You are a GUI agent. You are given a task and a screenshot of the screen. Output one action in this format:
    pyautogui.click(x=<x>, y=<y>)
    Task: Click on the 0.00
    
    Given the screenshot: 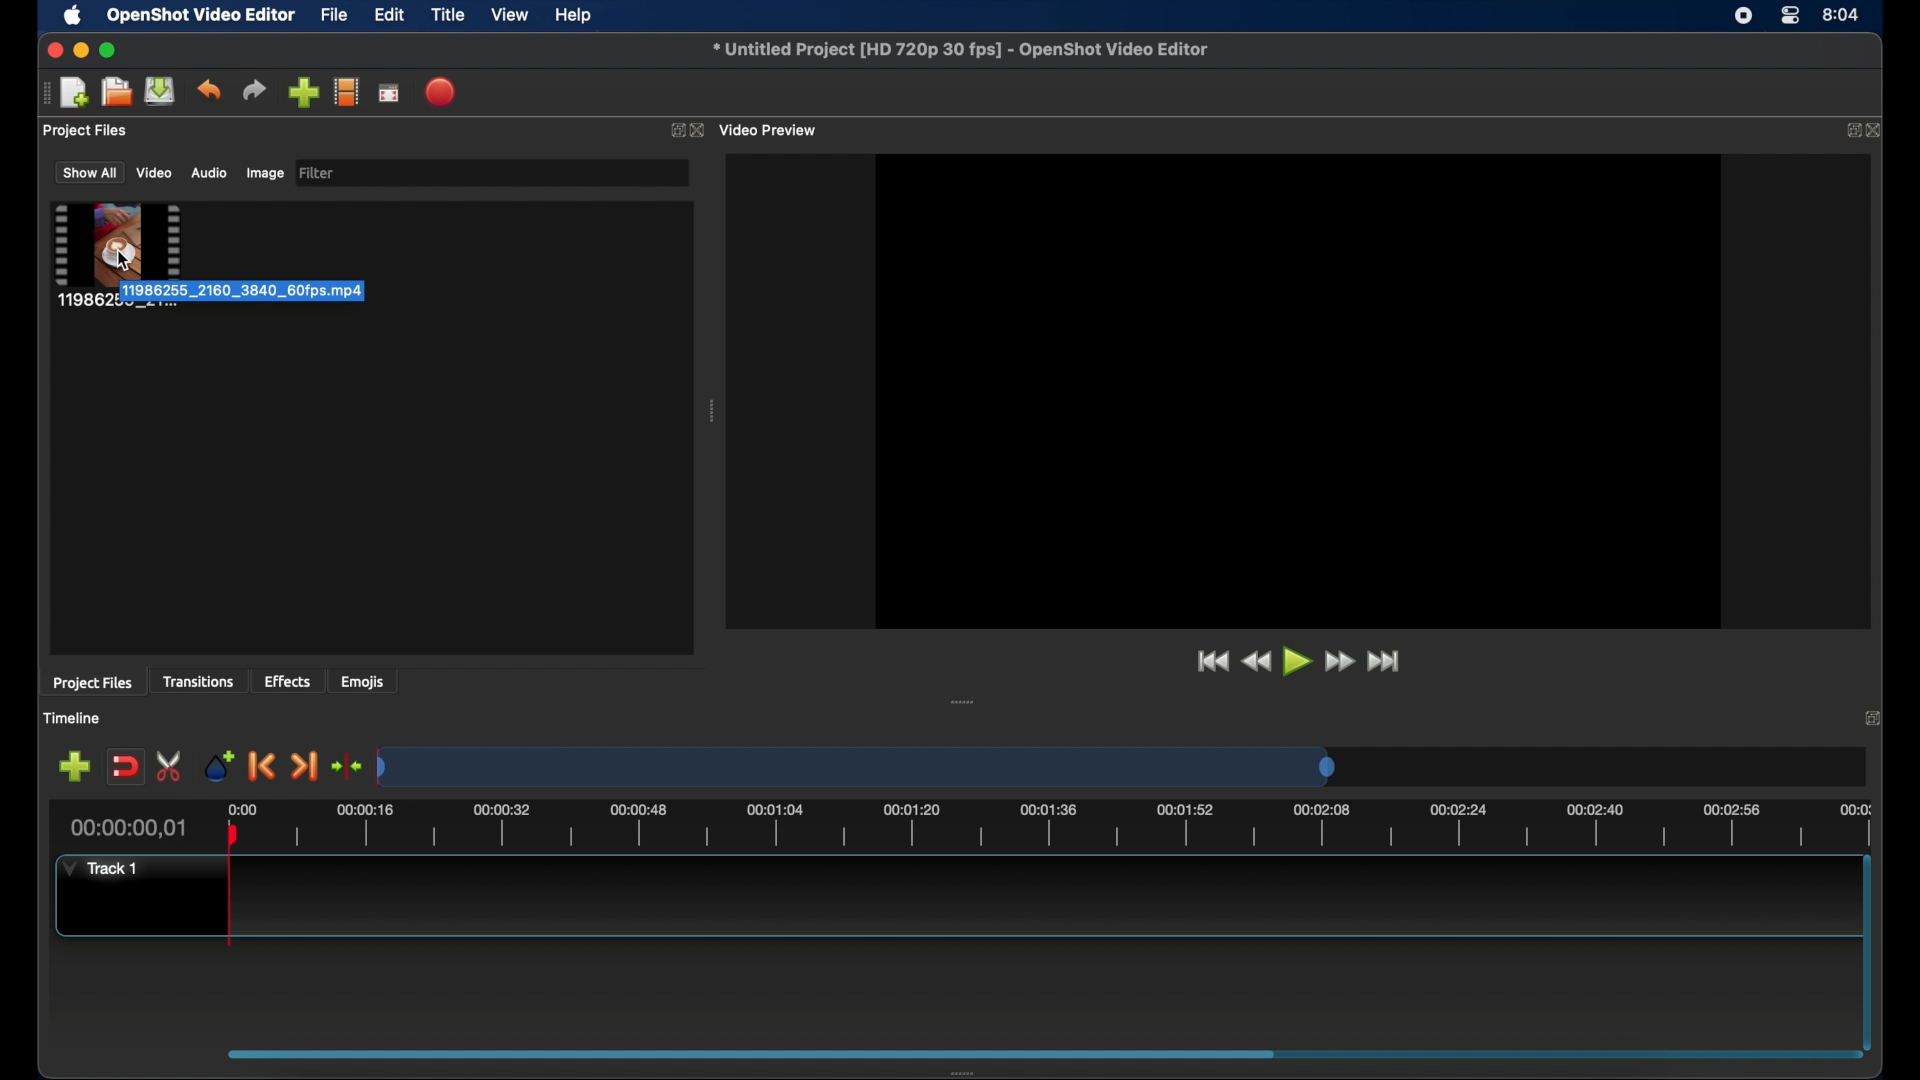 What is the action you would take?
    pyautogui.click(x=243, y=807)
    